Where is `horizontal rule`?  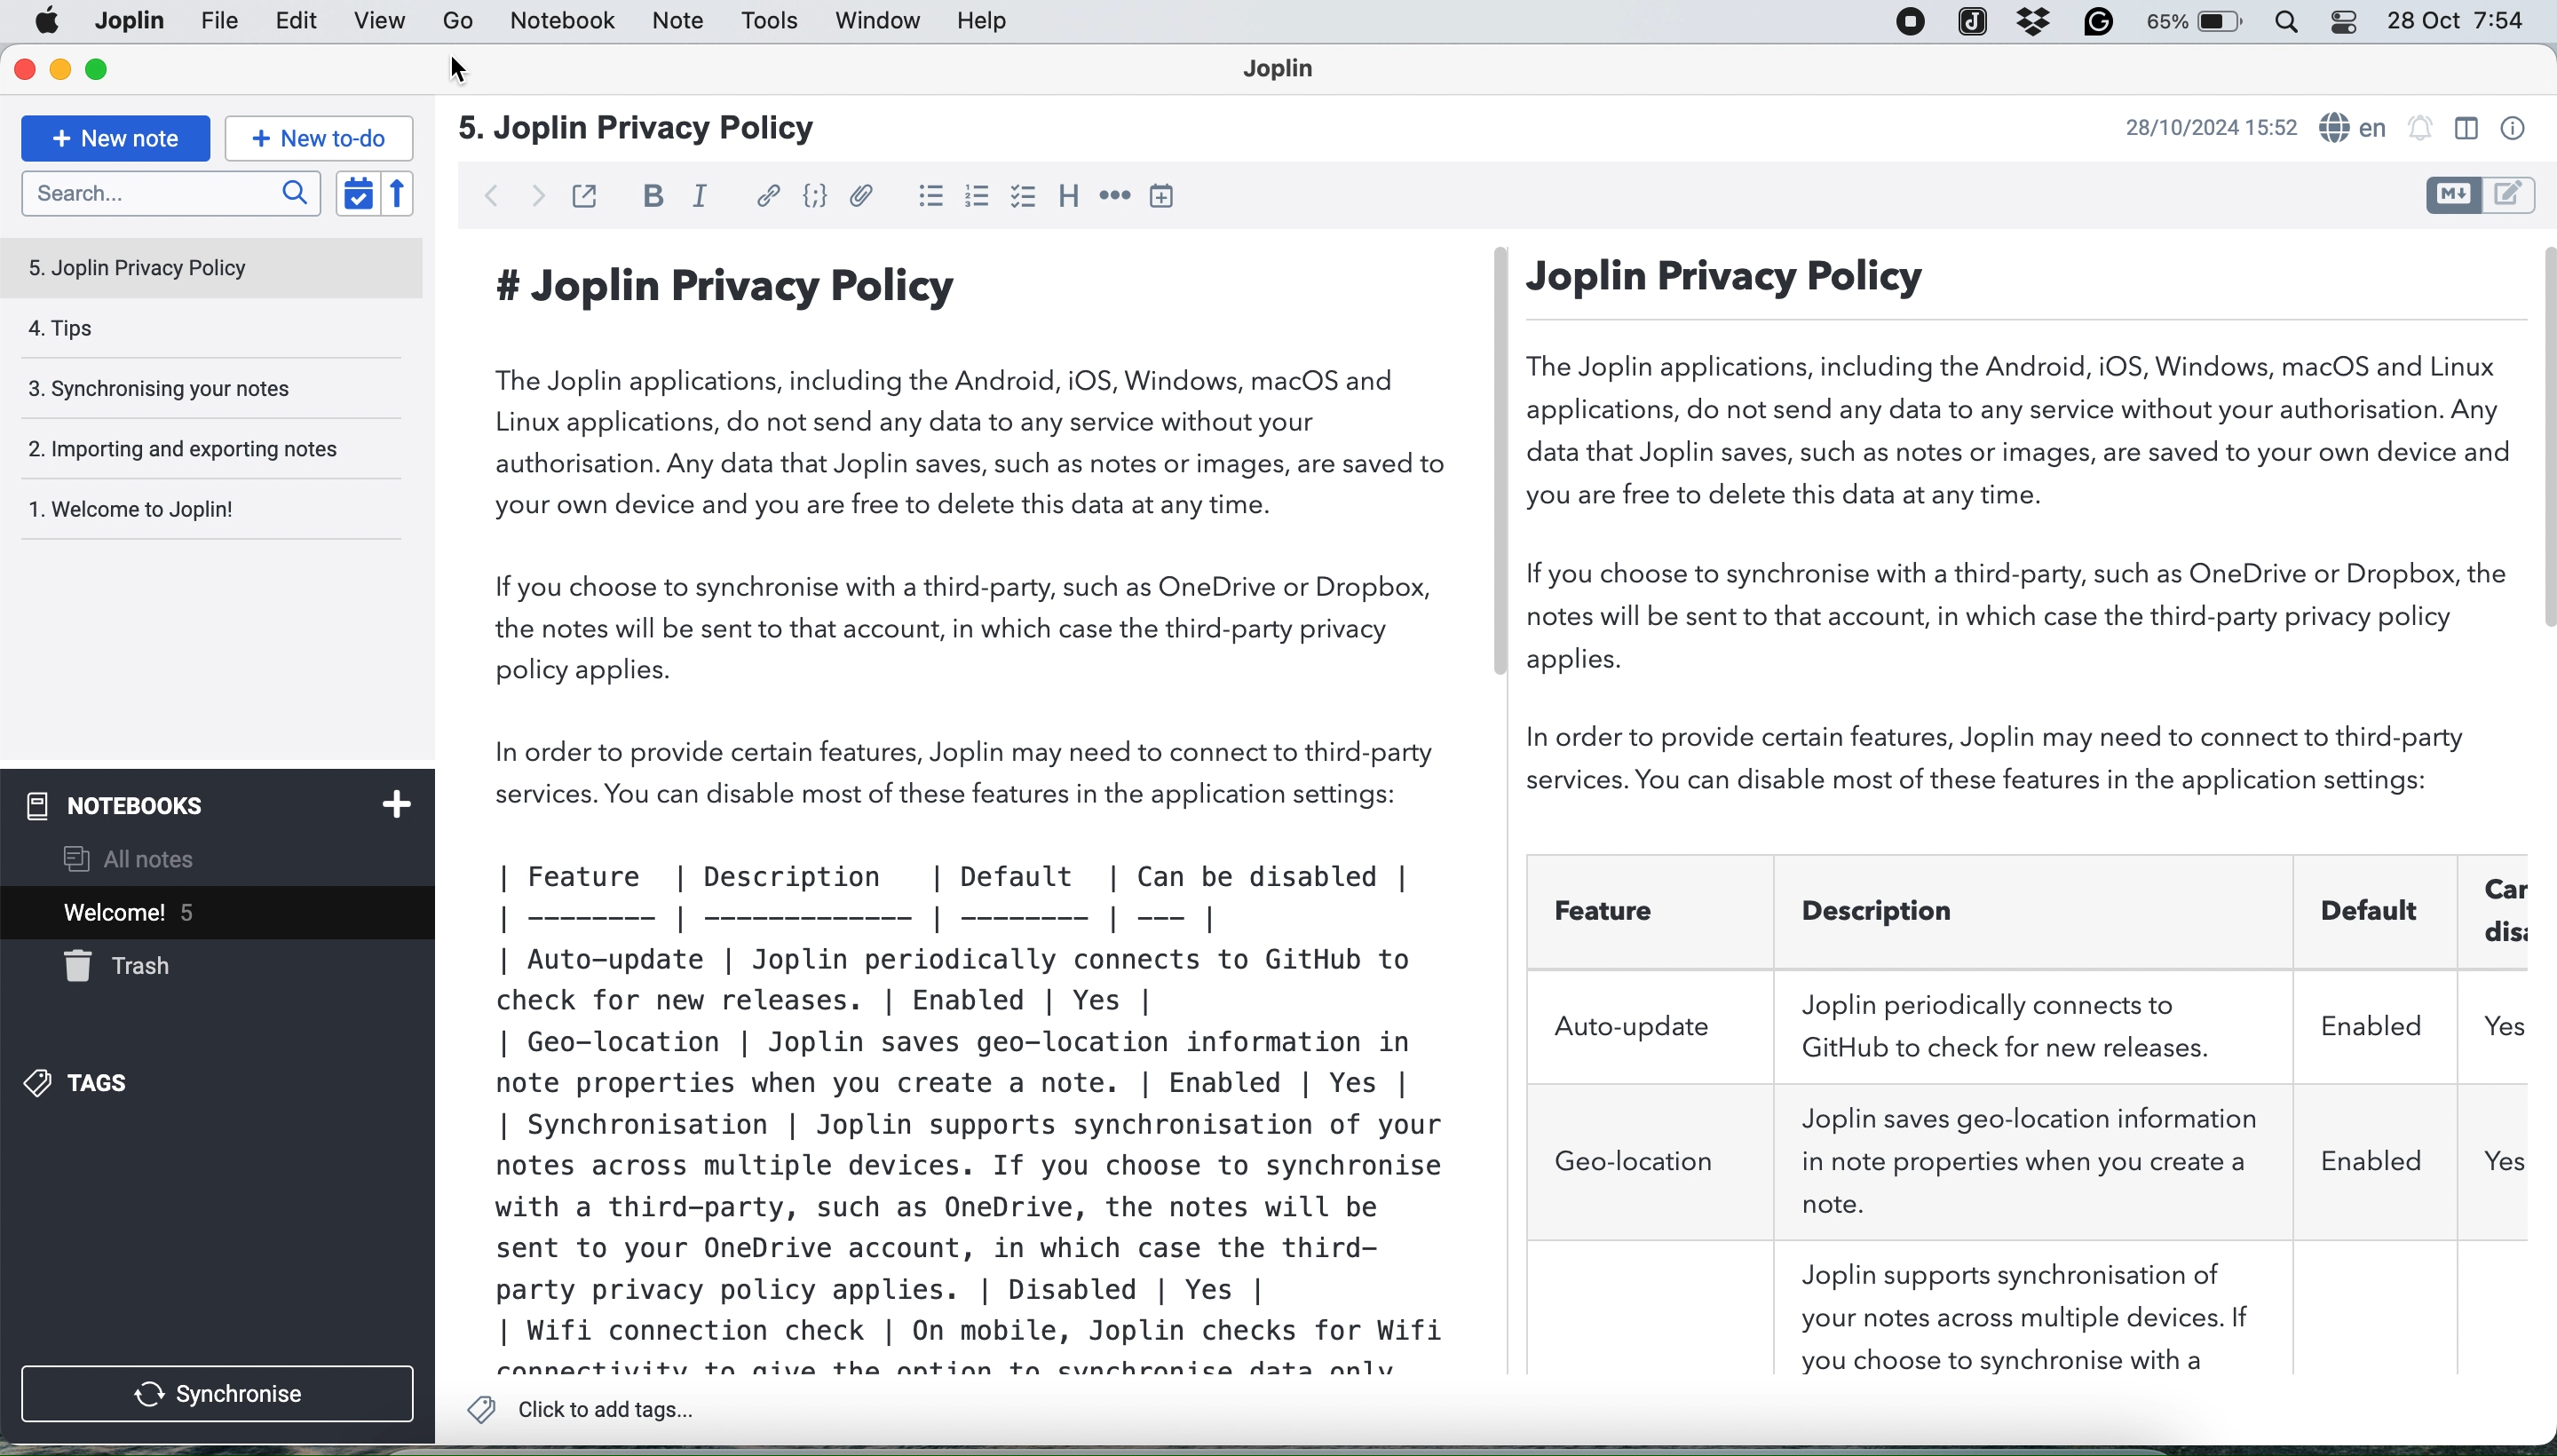
horizontal rule is located at coordinates (1117, 198).